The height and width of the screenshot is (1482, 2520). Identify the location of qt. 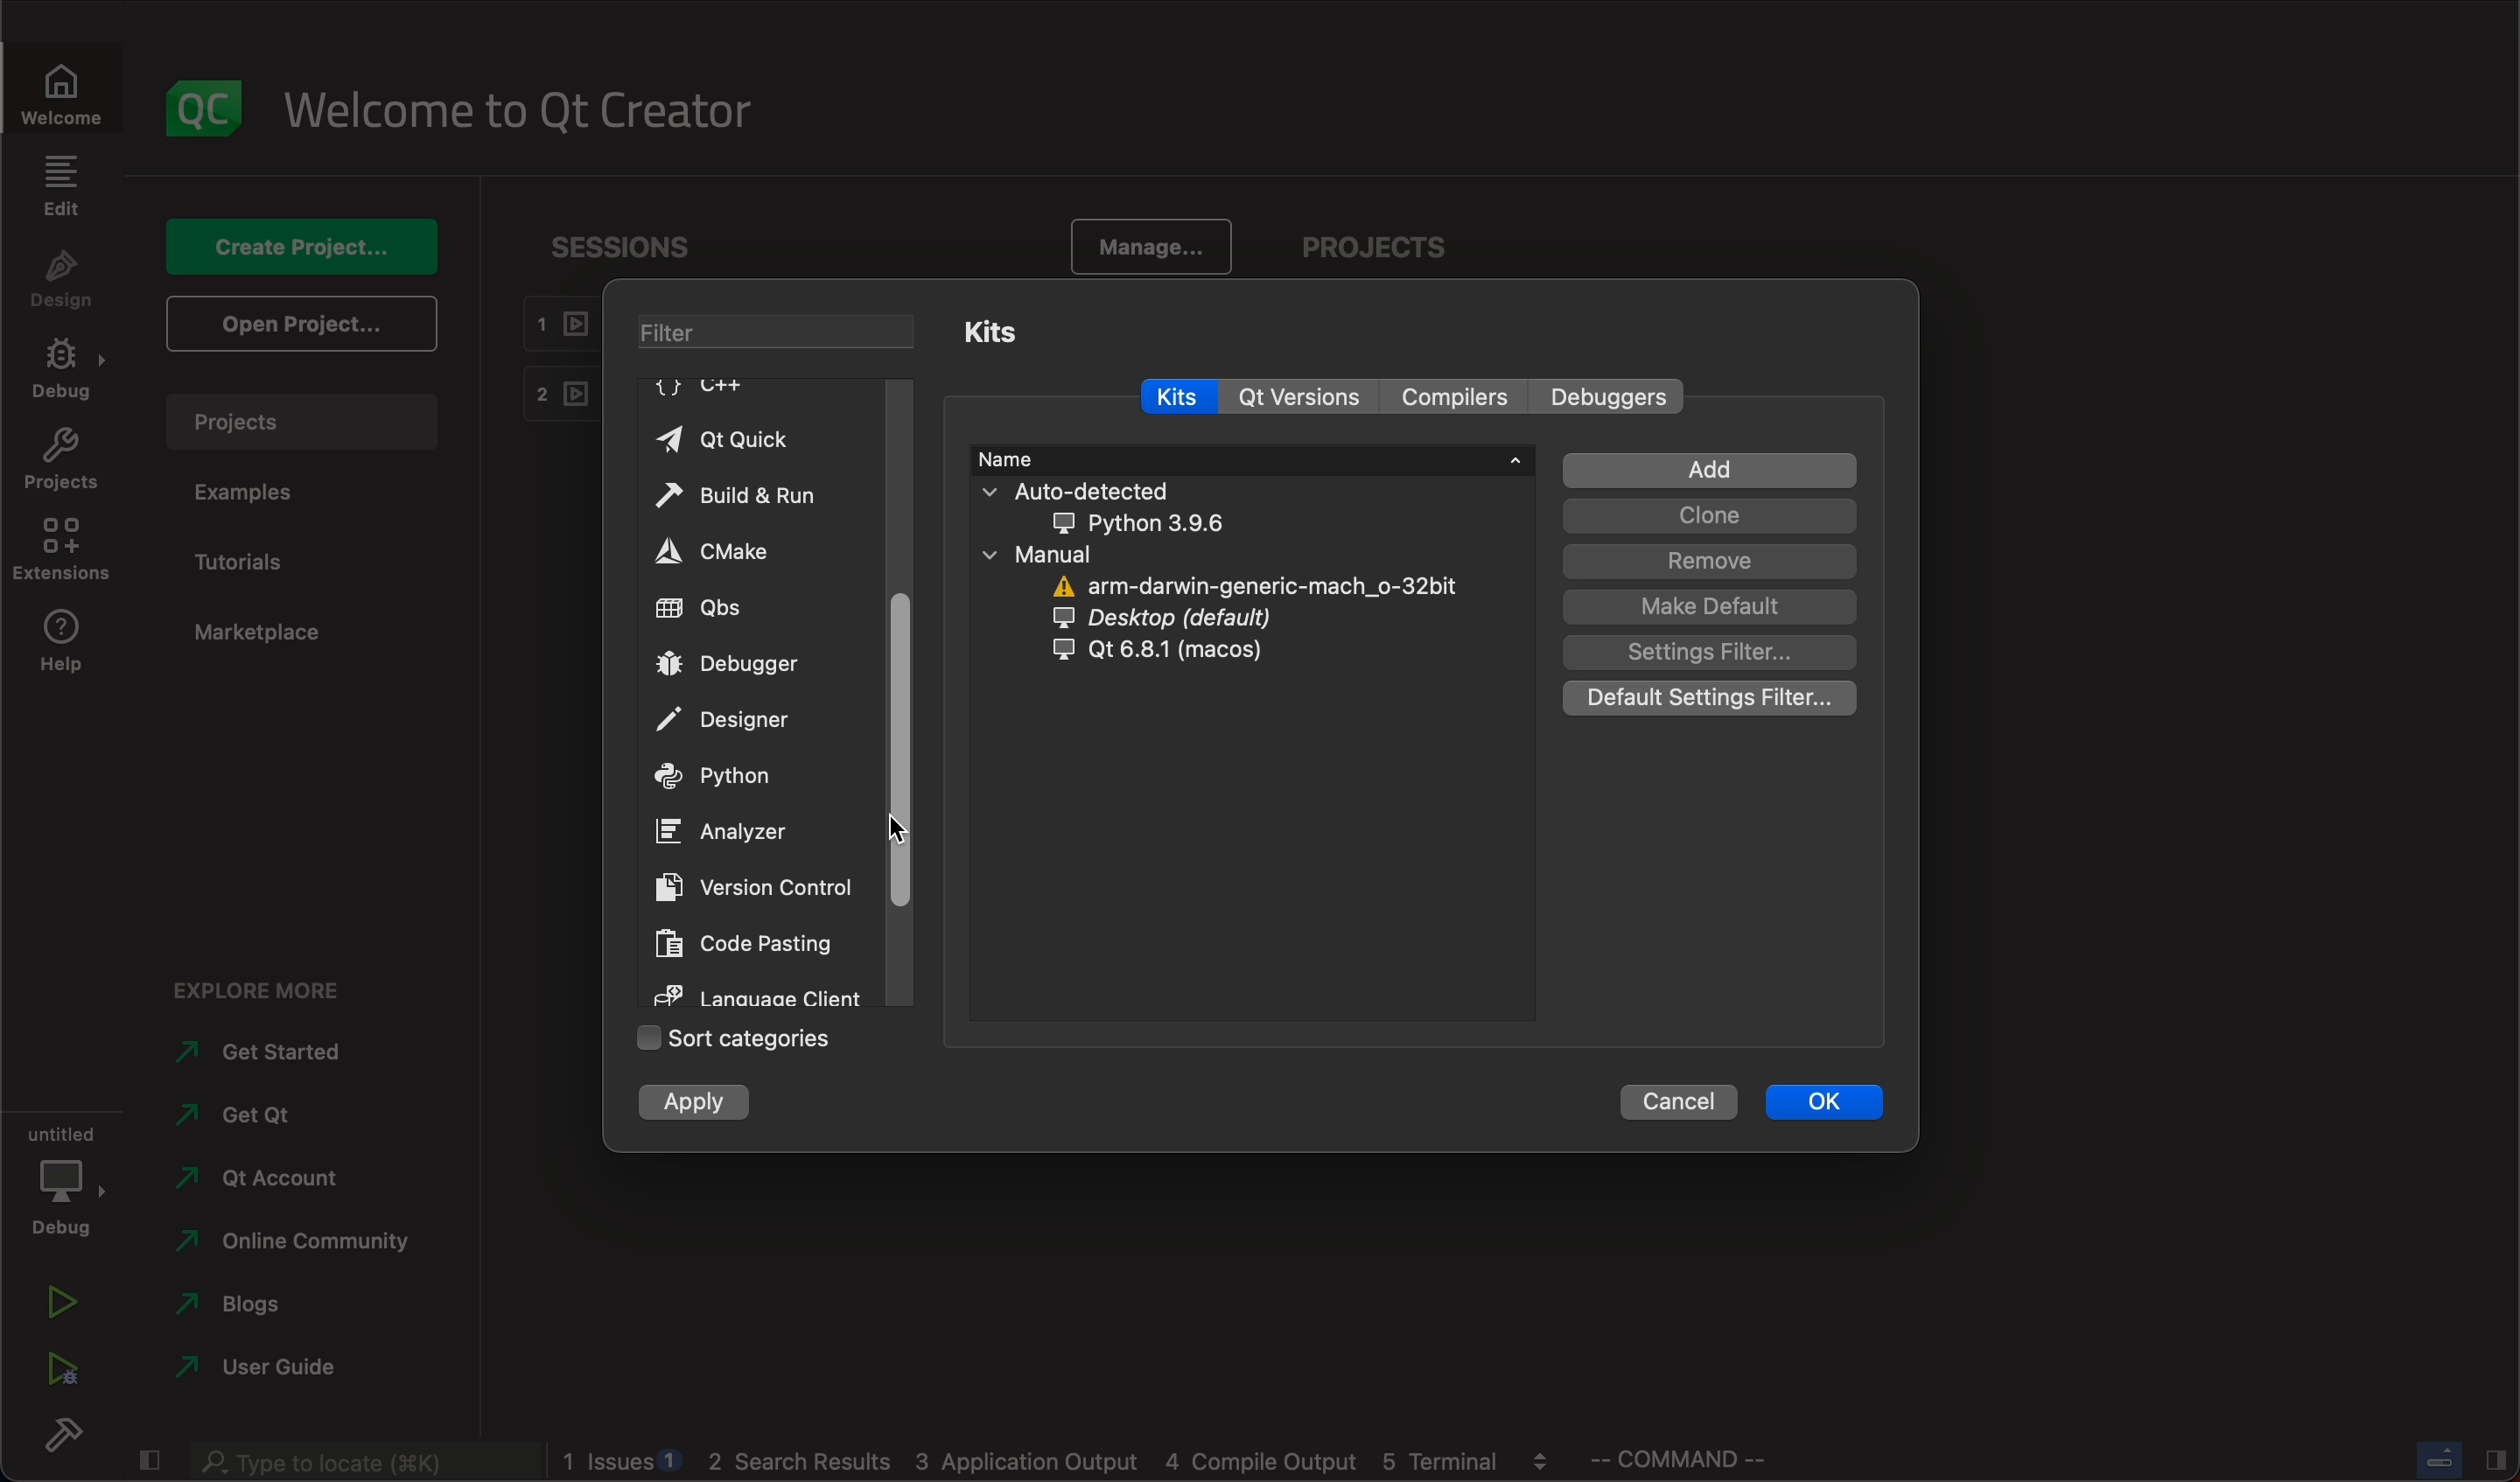
(255, 1112).